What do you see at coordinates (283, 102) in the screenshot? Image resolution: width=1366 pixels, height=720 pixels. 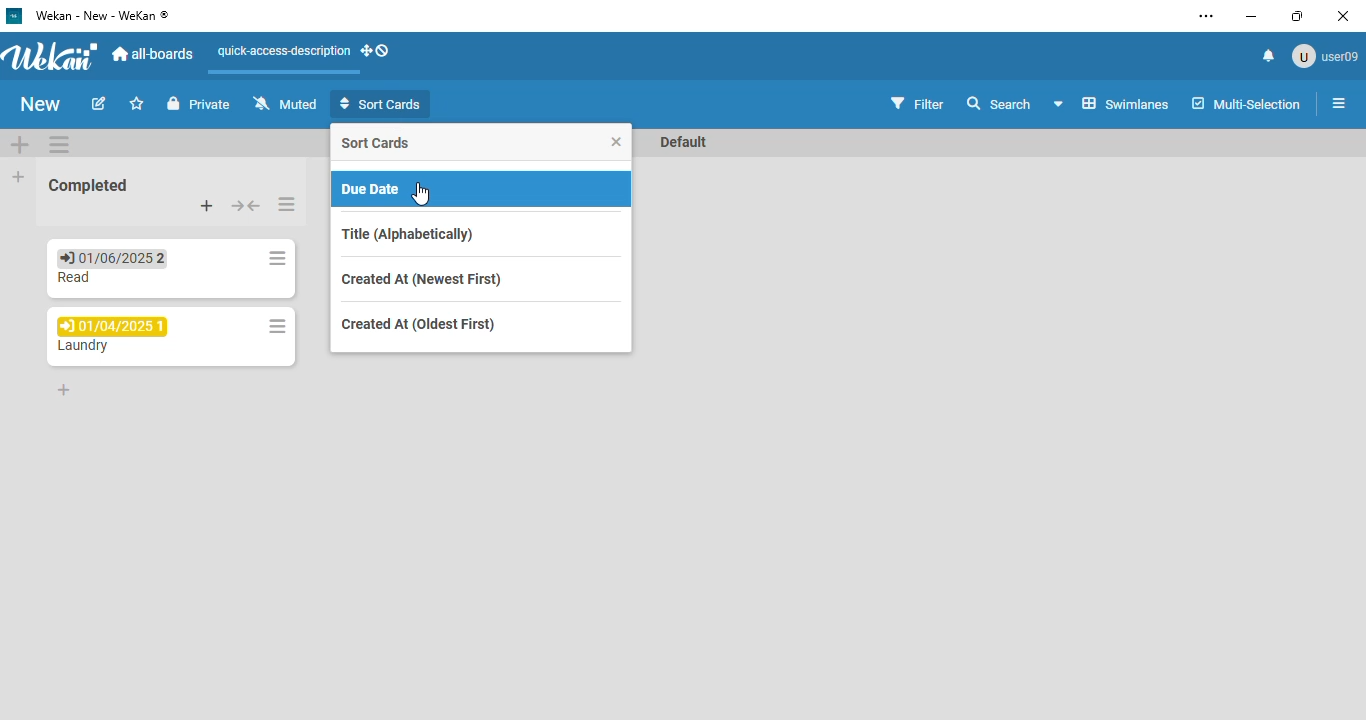 I see `muted` at bounding box center [283, 102].